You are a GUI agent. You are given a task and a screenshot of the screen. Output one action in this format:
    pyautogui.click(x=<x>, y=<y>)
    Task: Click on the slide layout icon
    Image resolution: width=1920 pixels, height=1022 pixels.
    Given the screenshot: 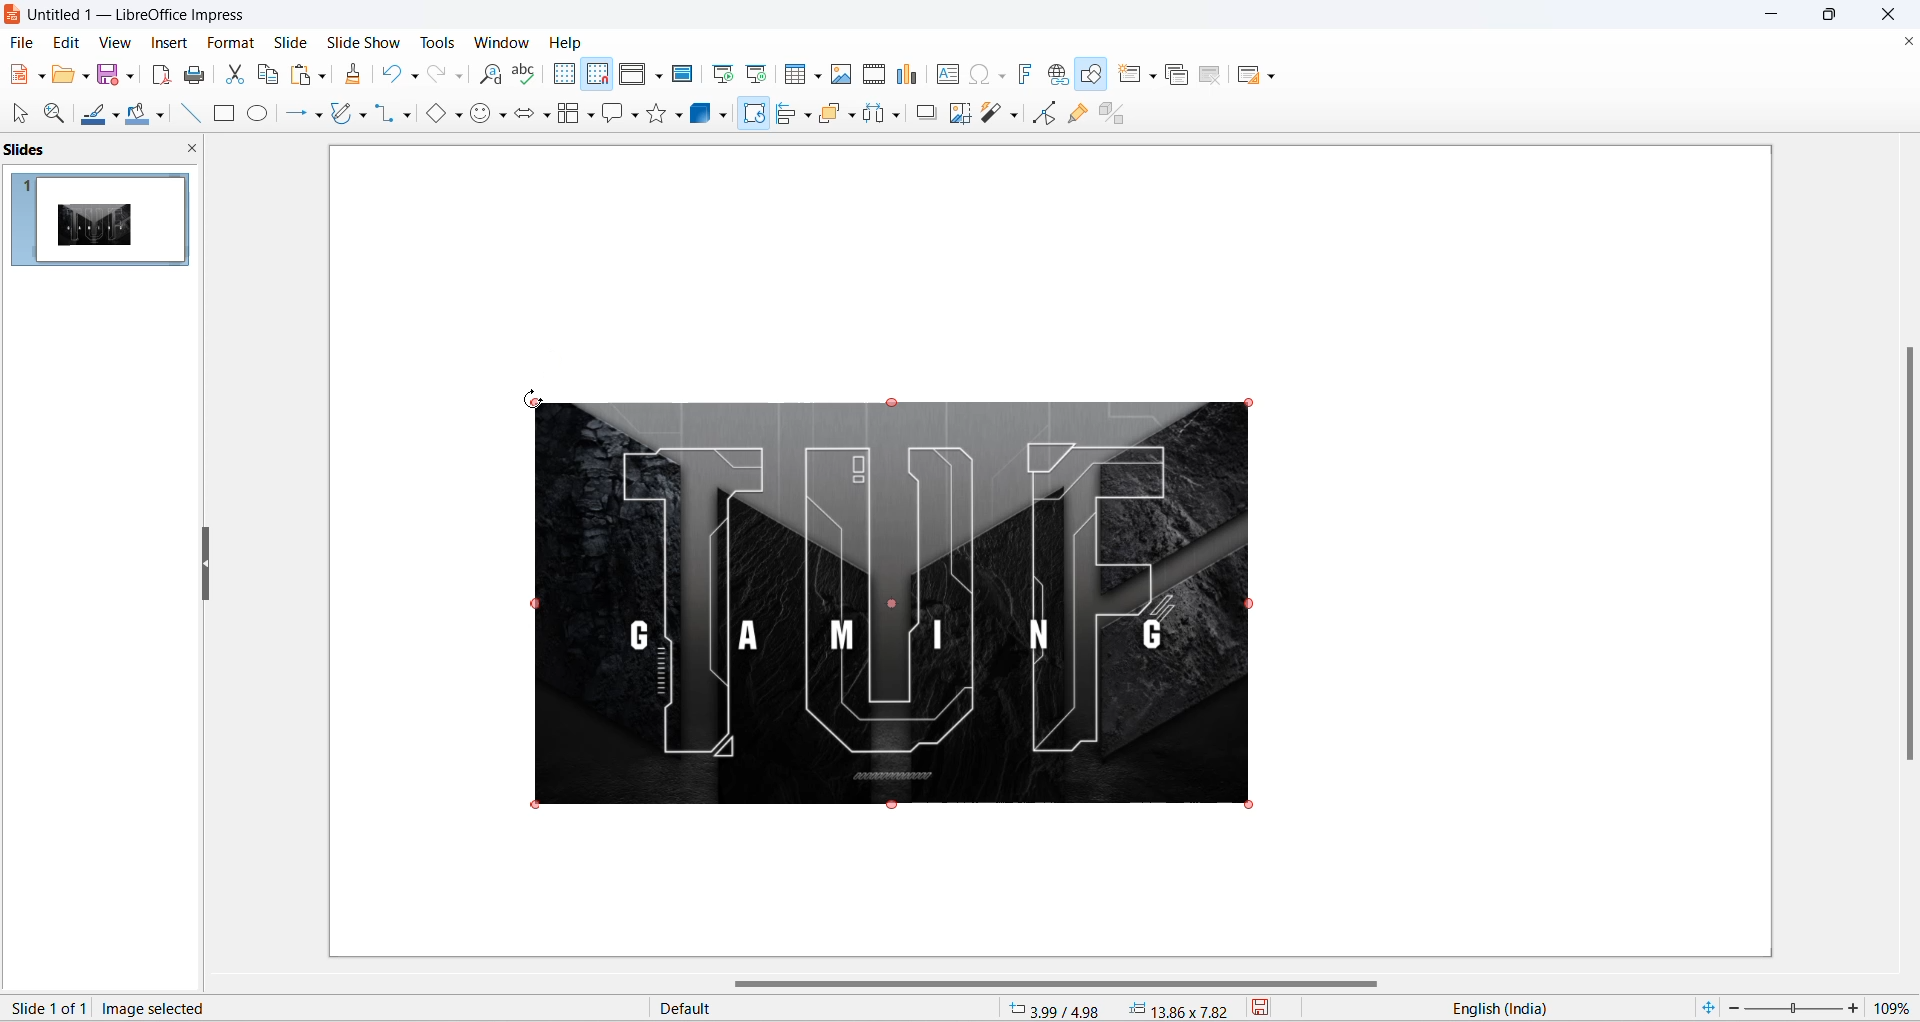 What is the action you would take?
    pyautogui.click(x=1251, y=78)
    